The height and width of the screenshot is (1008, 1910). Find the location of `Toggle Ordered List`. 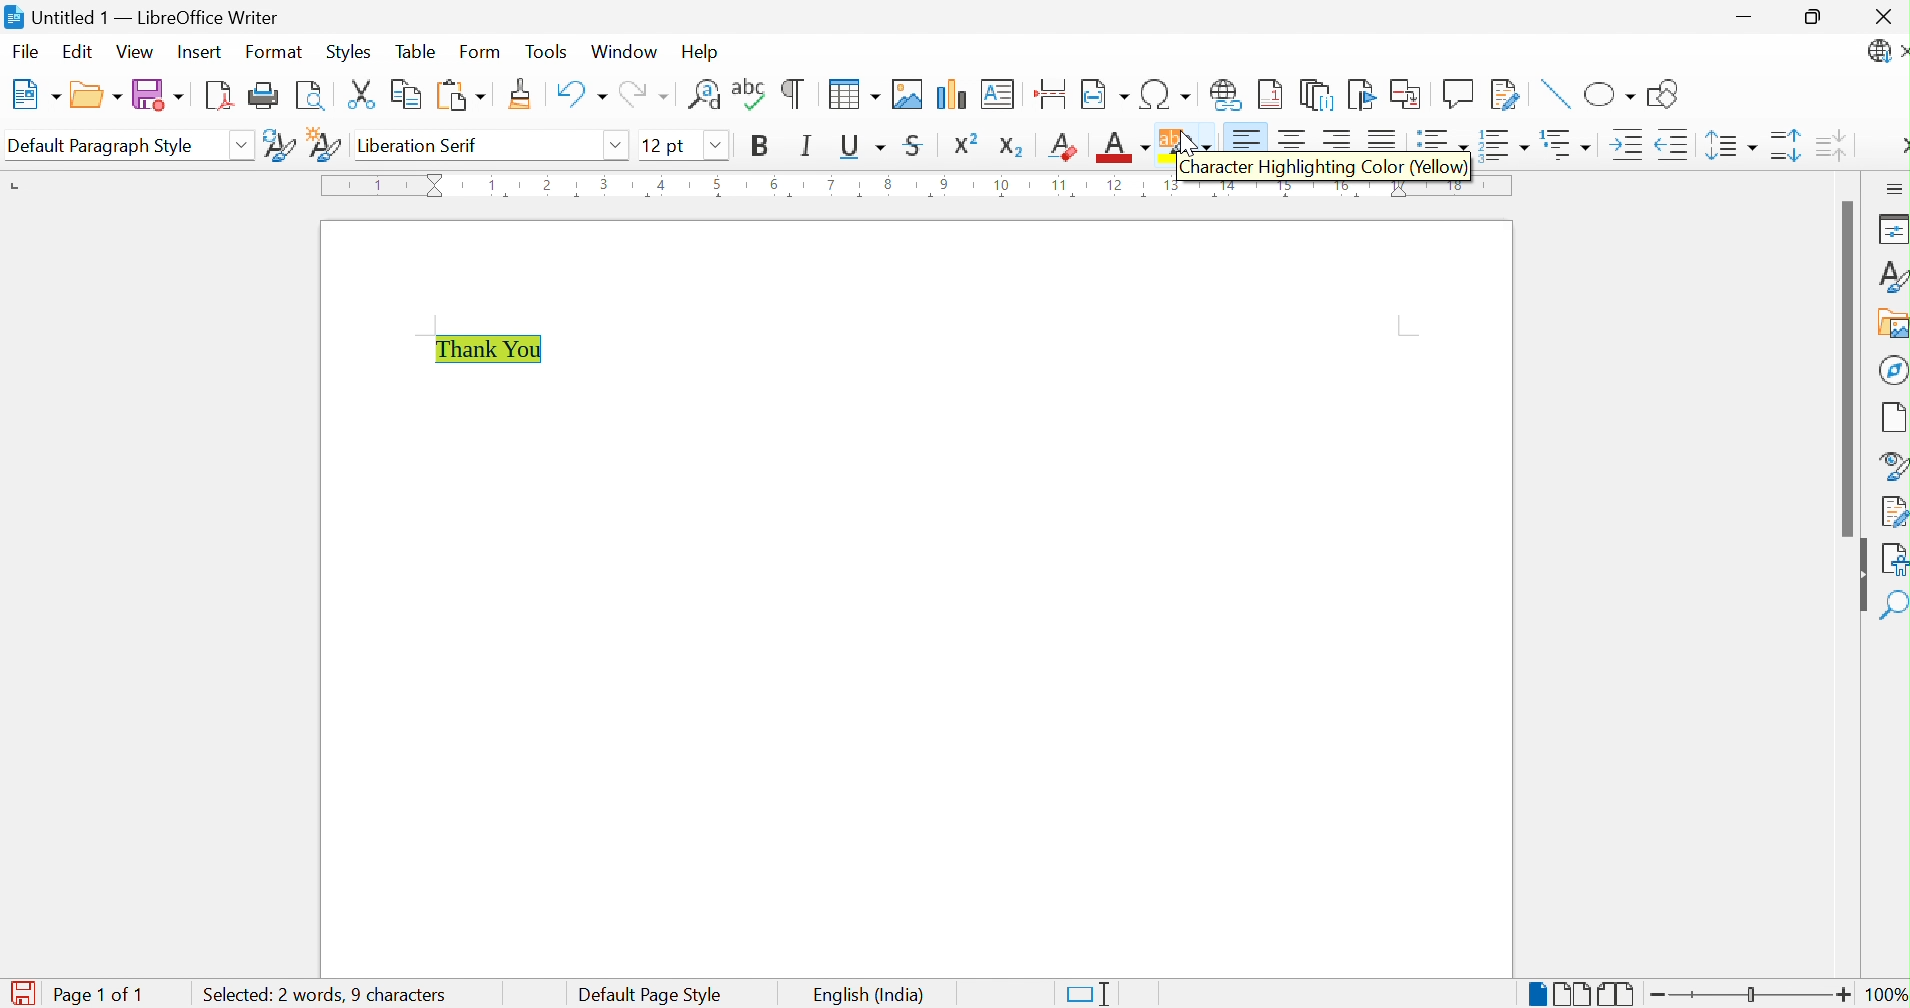

Toggle Ordered List is located at coordinates (1502, 144).